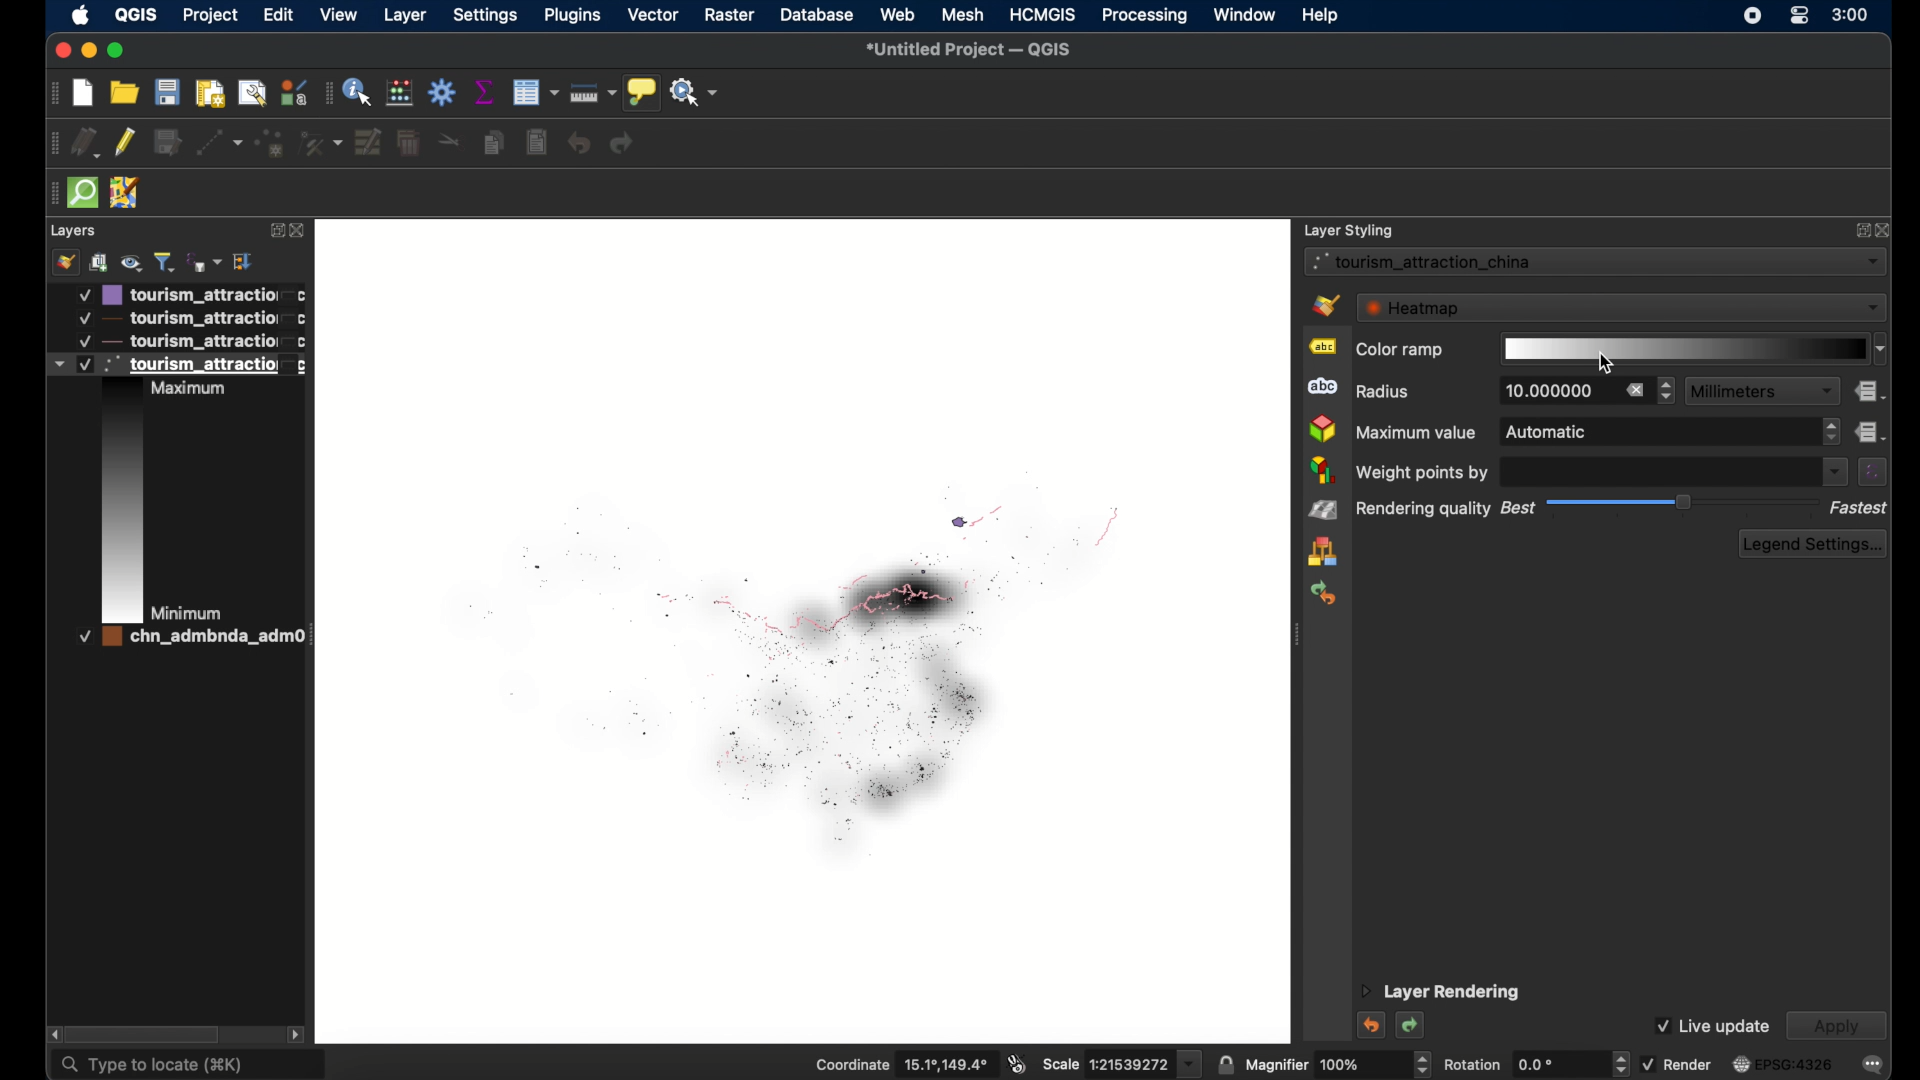 This screenshot has height=1080, width=1920. I want to click on add group, so click(99, 263).